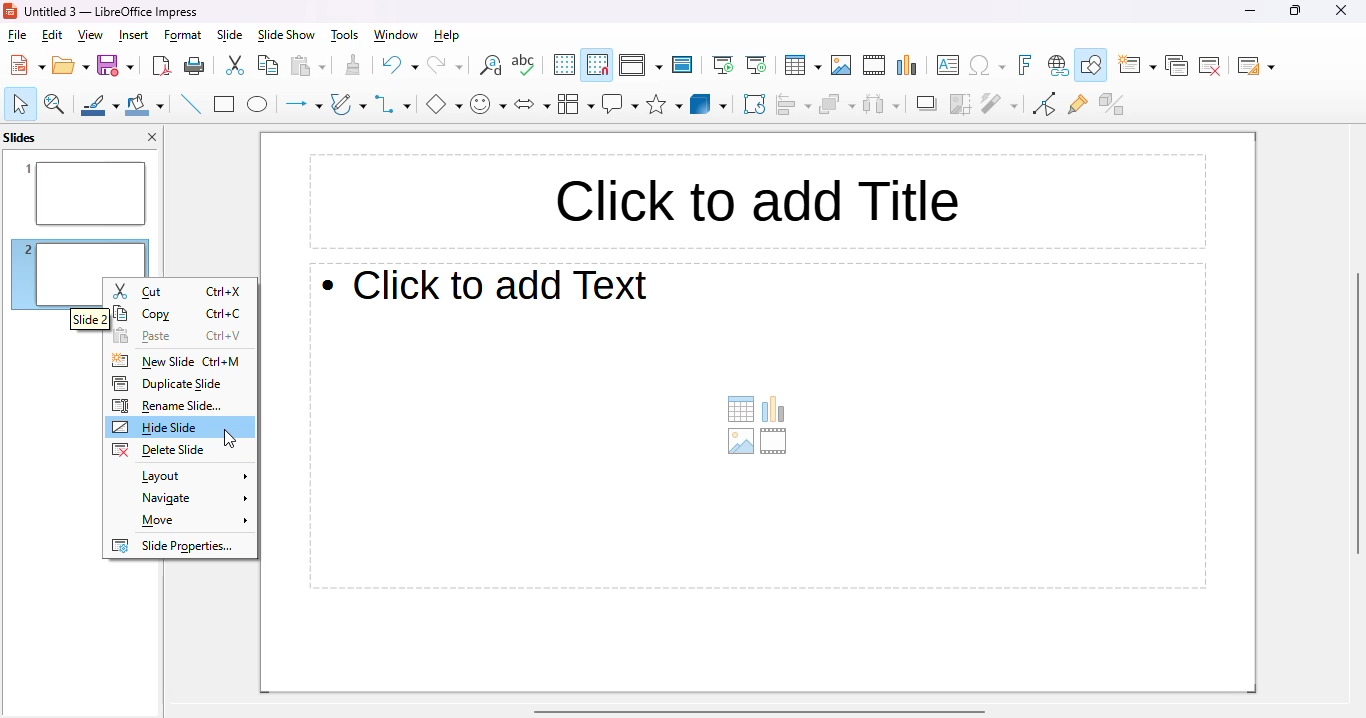  I want to click on start from current slide, so click(756, 66).